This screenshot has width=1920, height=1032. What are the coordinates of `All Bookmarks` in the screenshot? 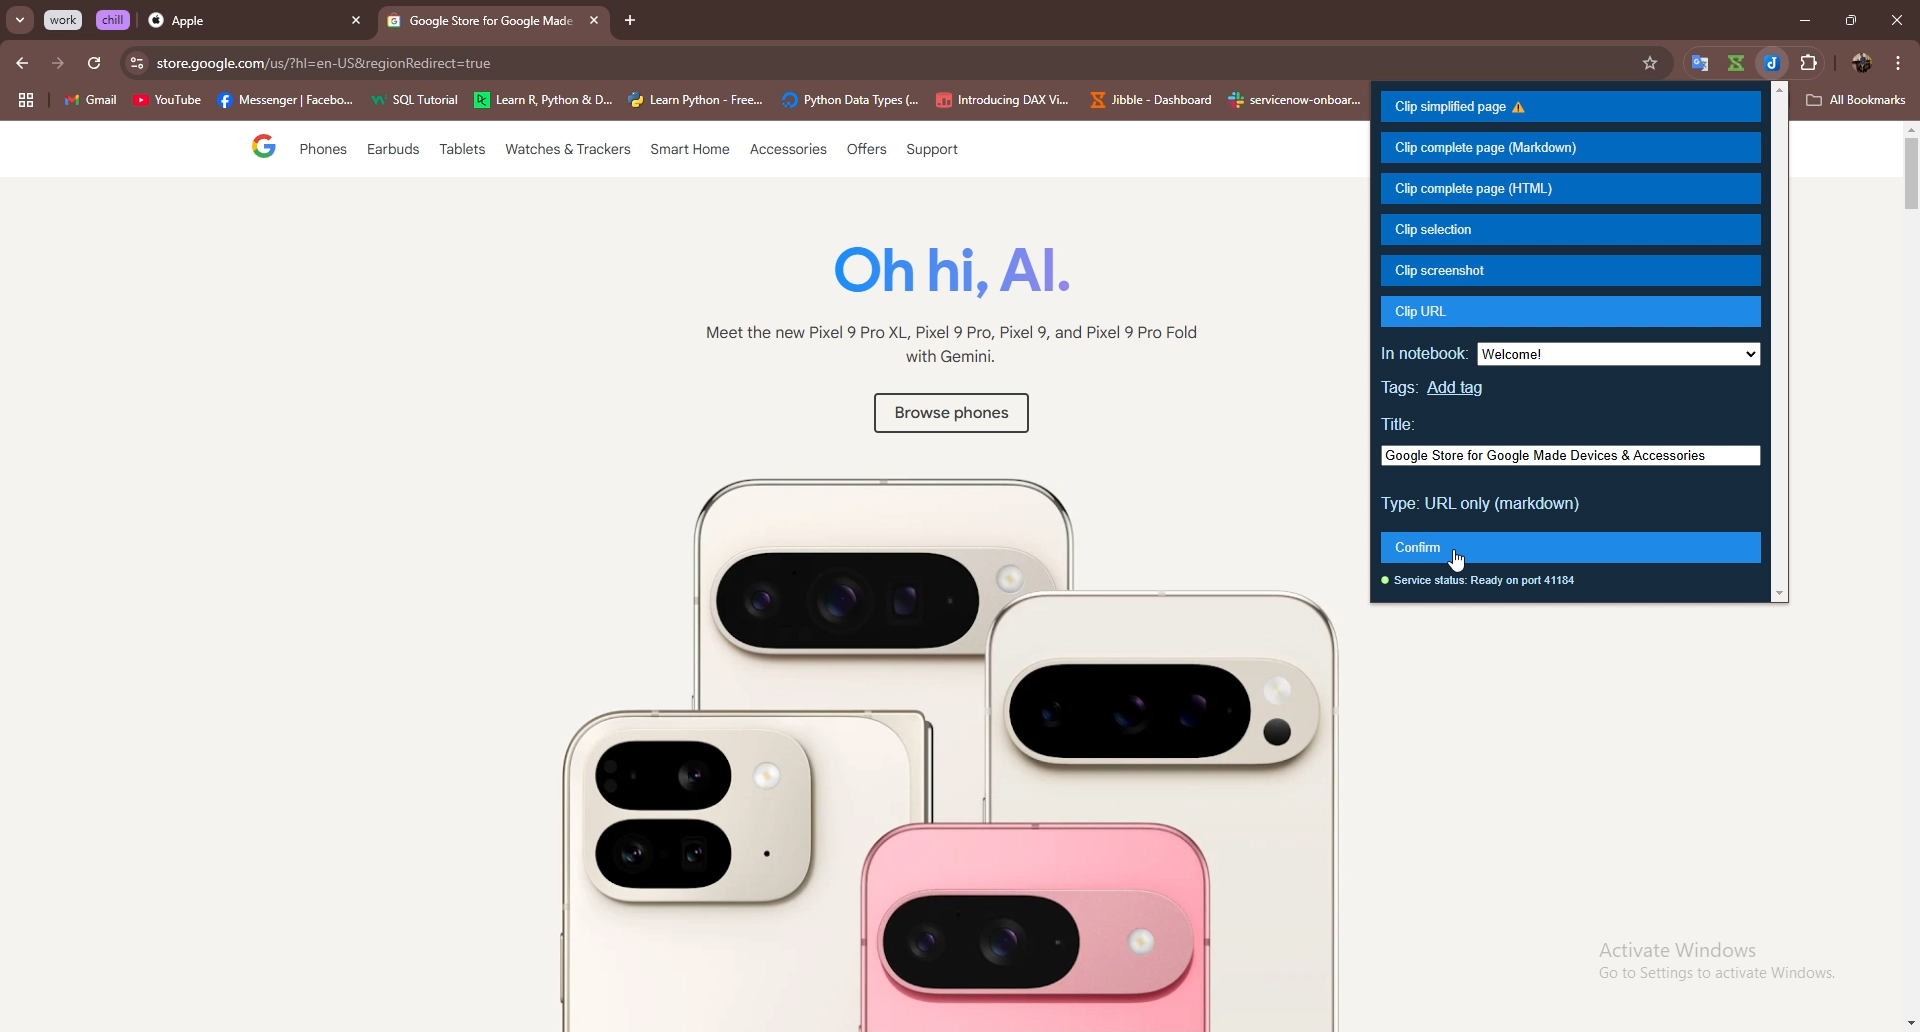 It's located at (1858, 100).